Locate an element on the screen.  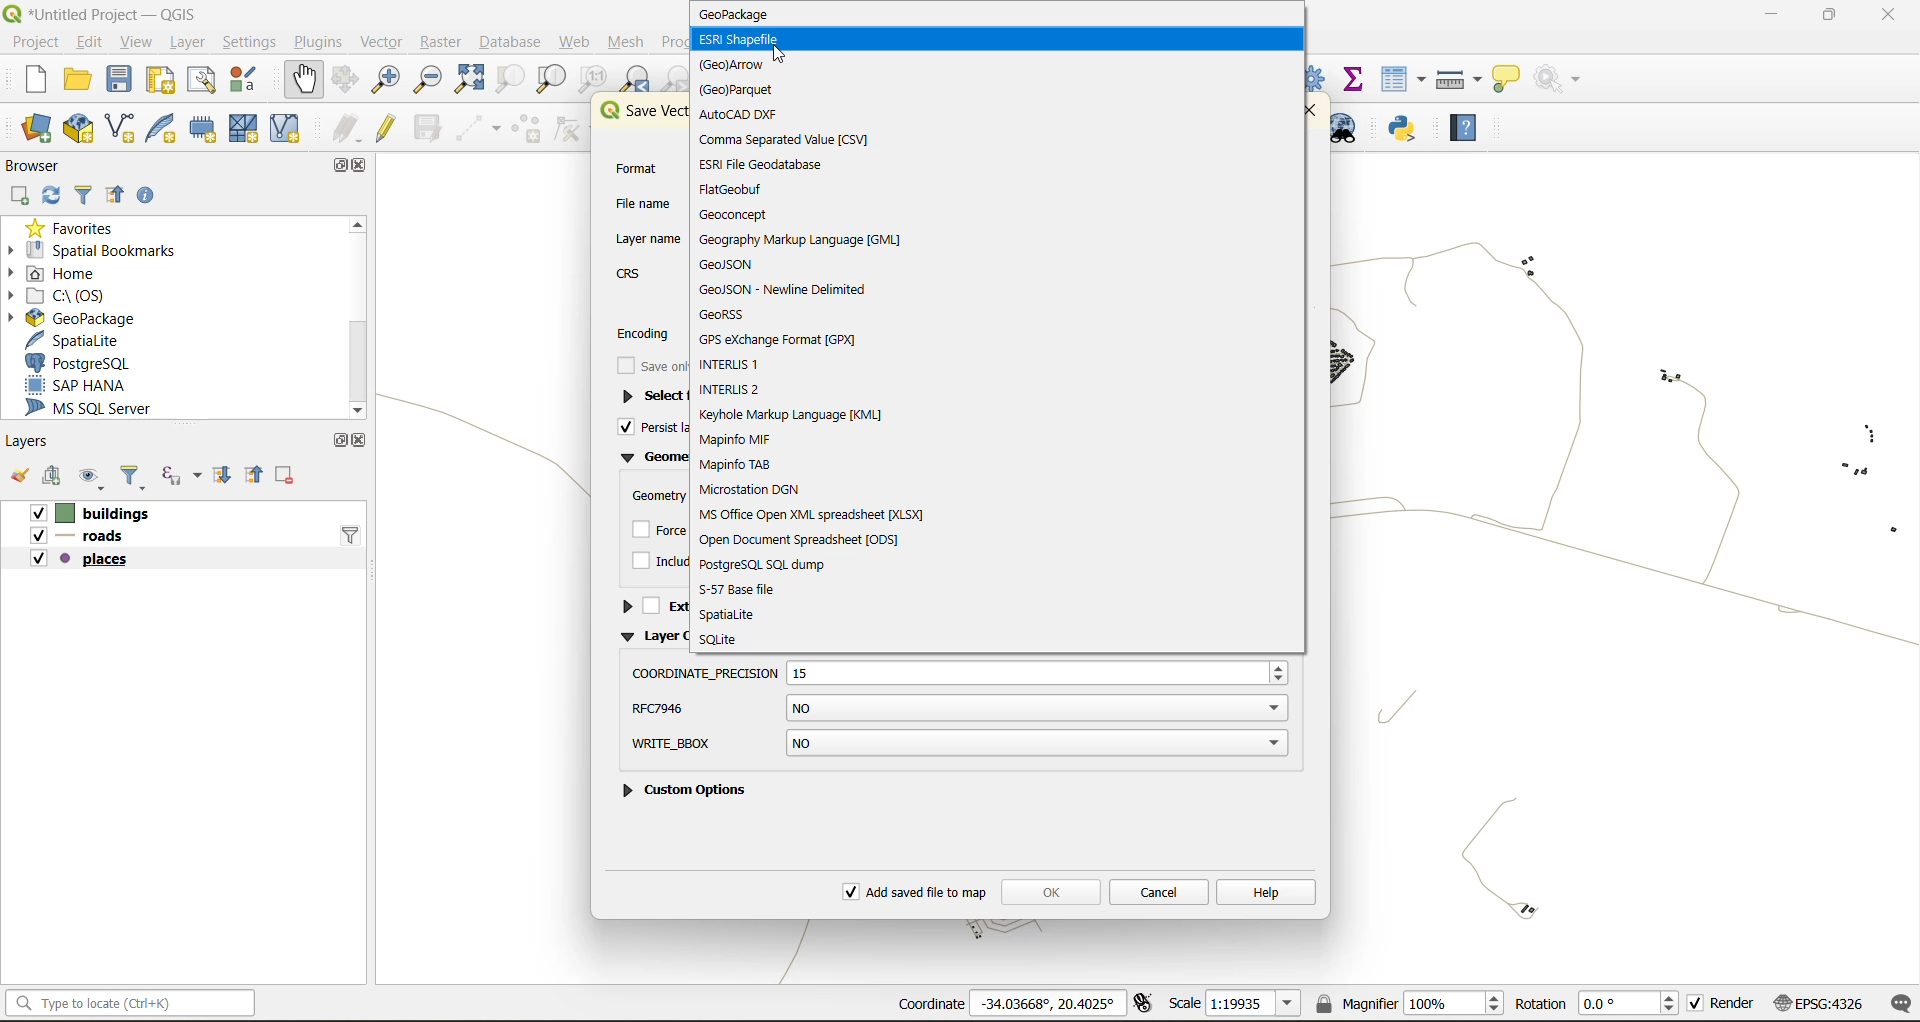
mapinfo mif is located at coordinates (736, 442).